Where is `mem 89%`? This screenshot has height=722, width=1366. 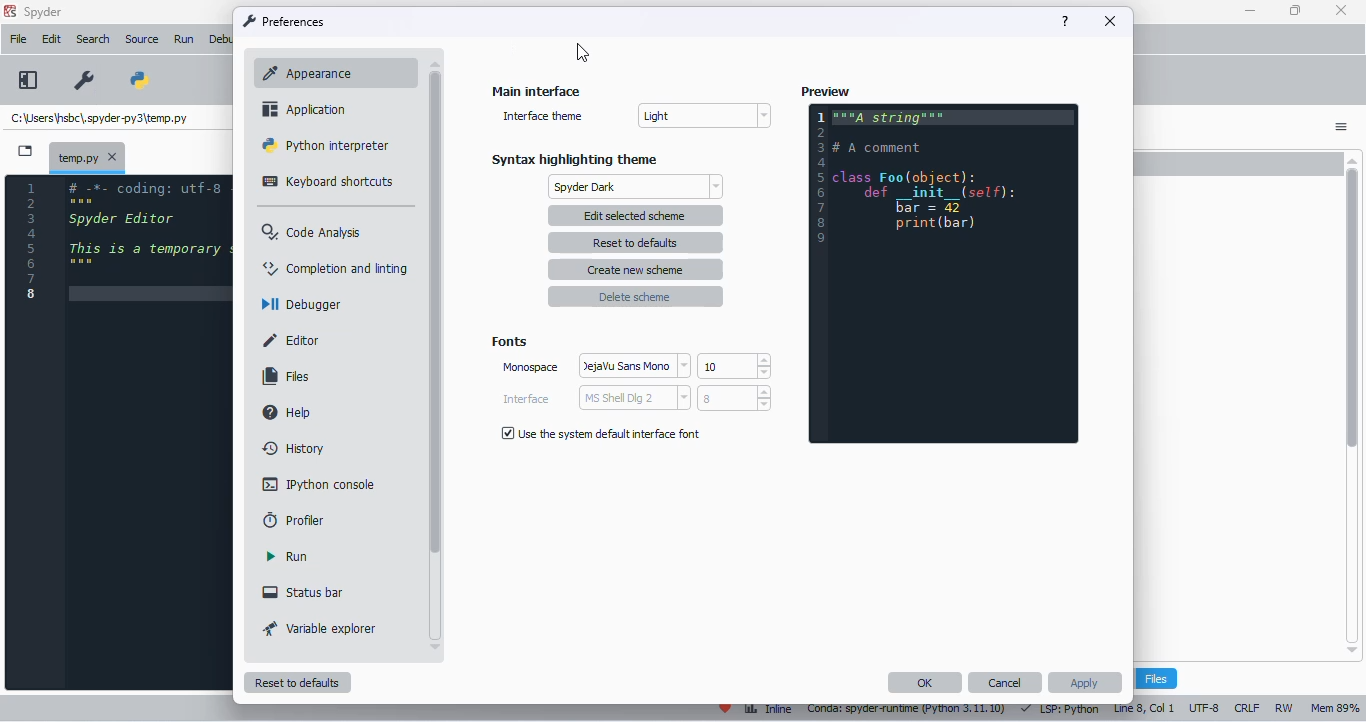 mem 89% is located at coordinates (1335, 709).